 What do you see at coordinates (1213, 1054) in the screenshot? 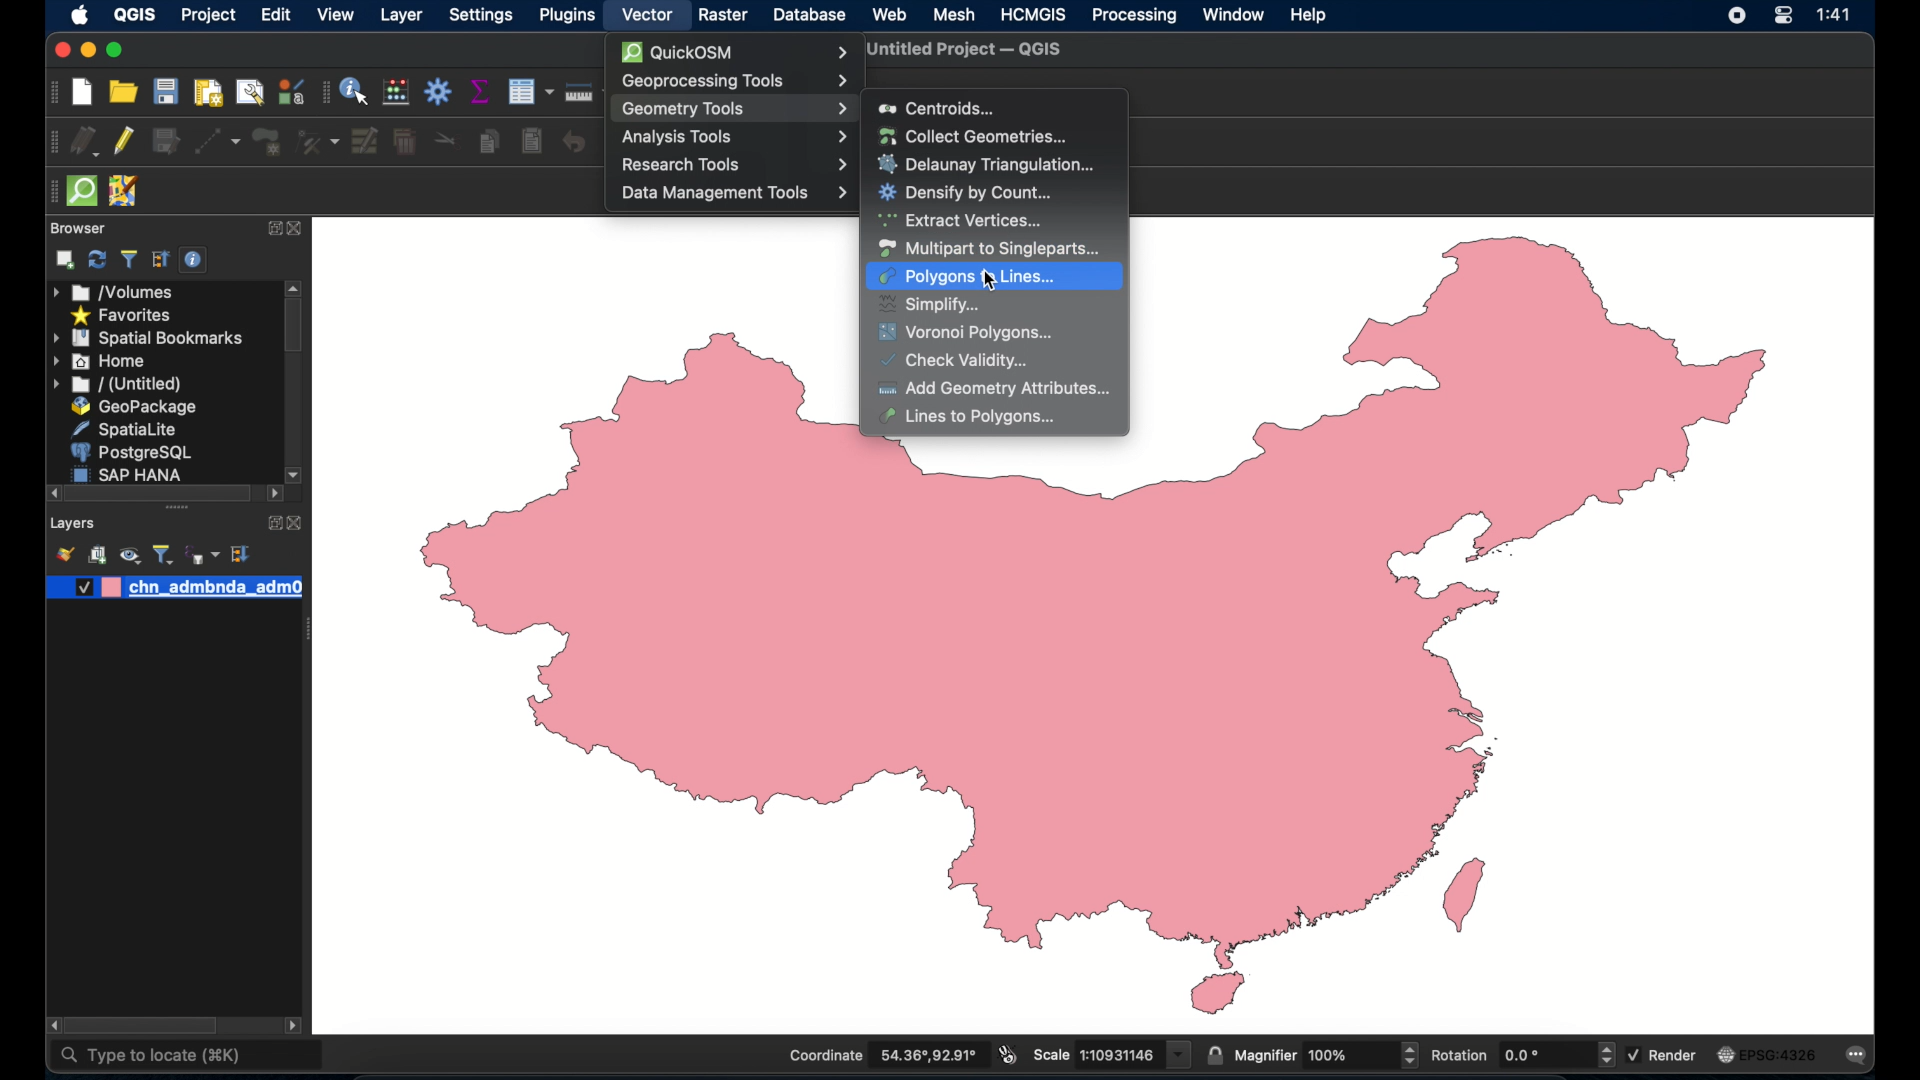
I see `lock scale` at bounding box center [1213, 1054].